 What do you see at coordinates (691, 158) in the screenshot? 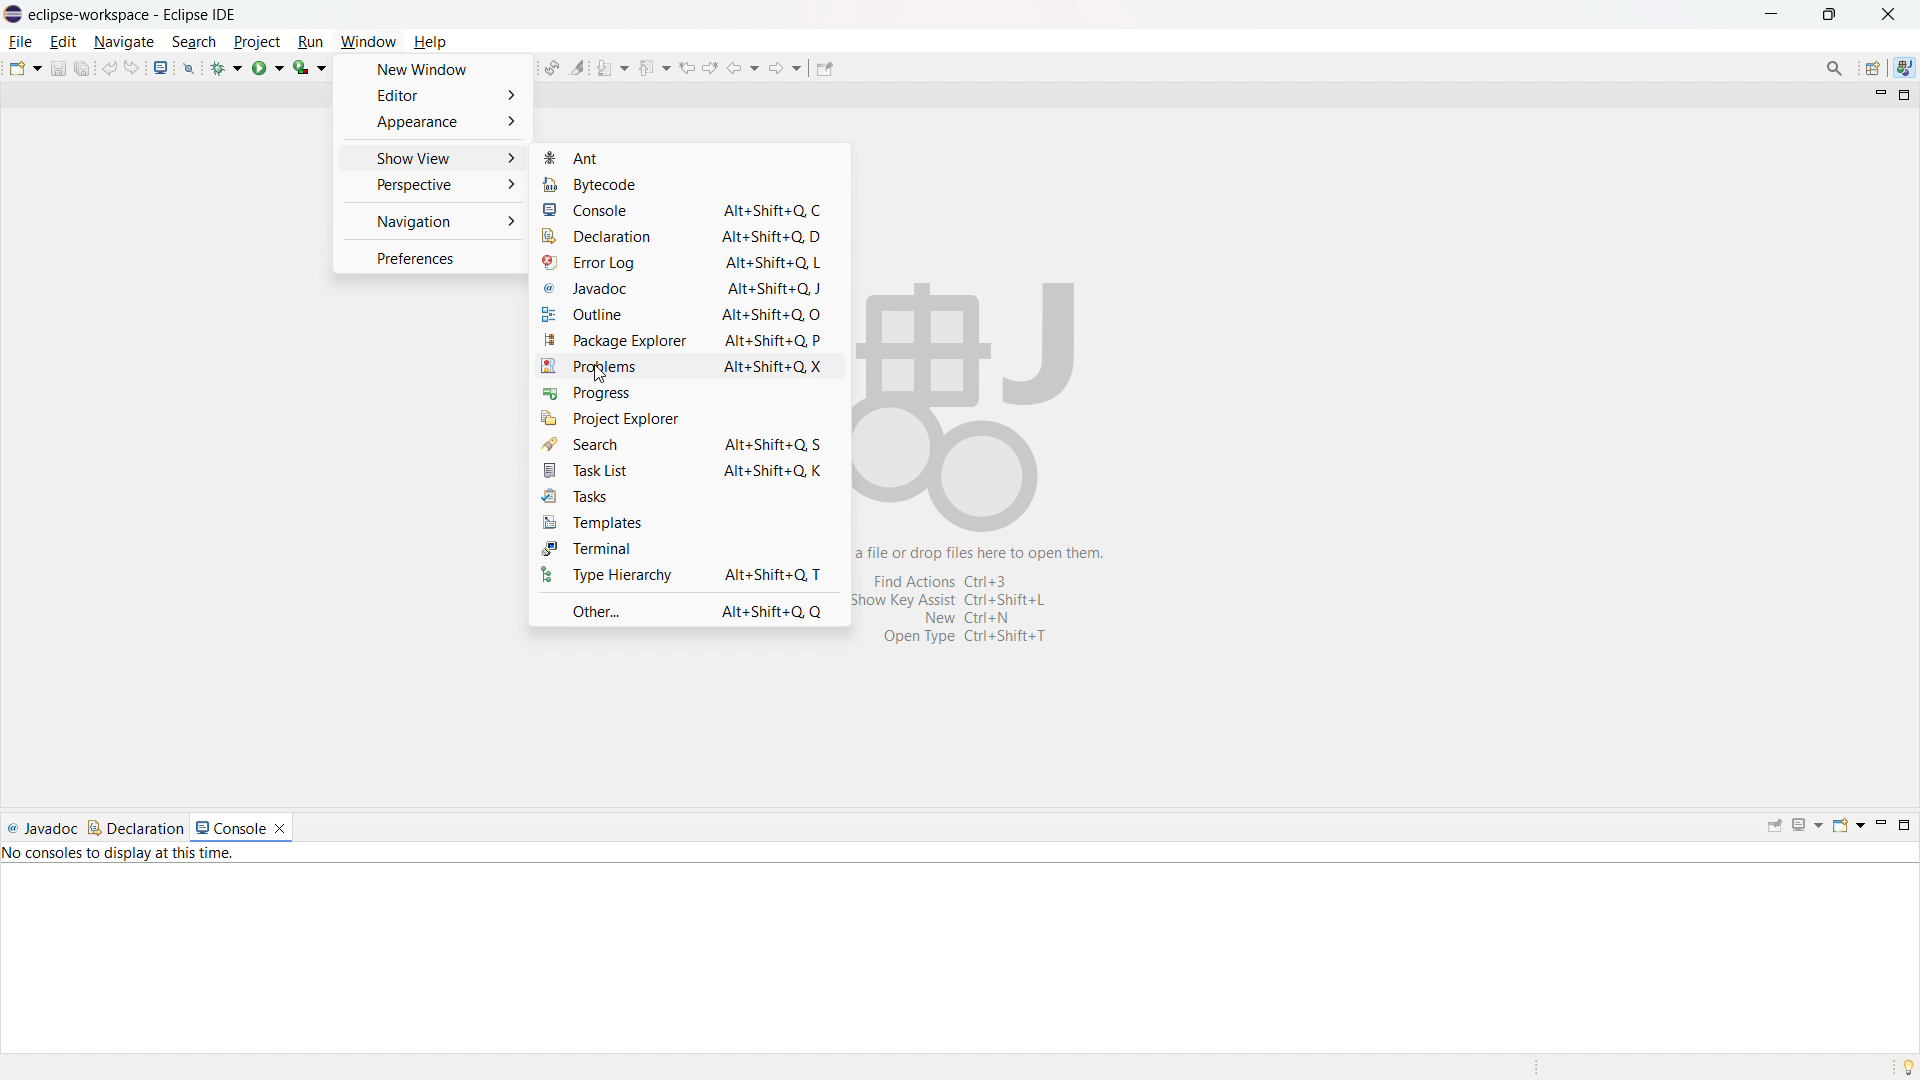
I see `ant` at bounding box center [691, 158].